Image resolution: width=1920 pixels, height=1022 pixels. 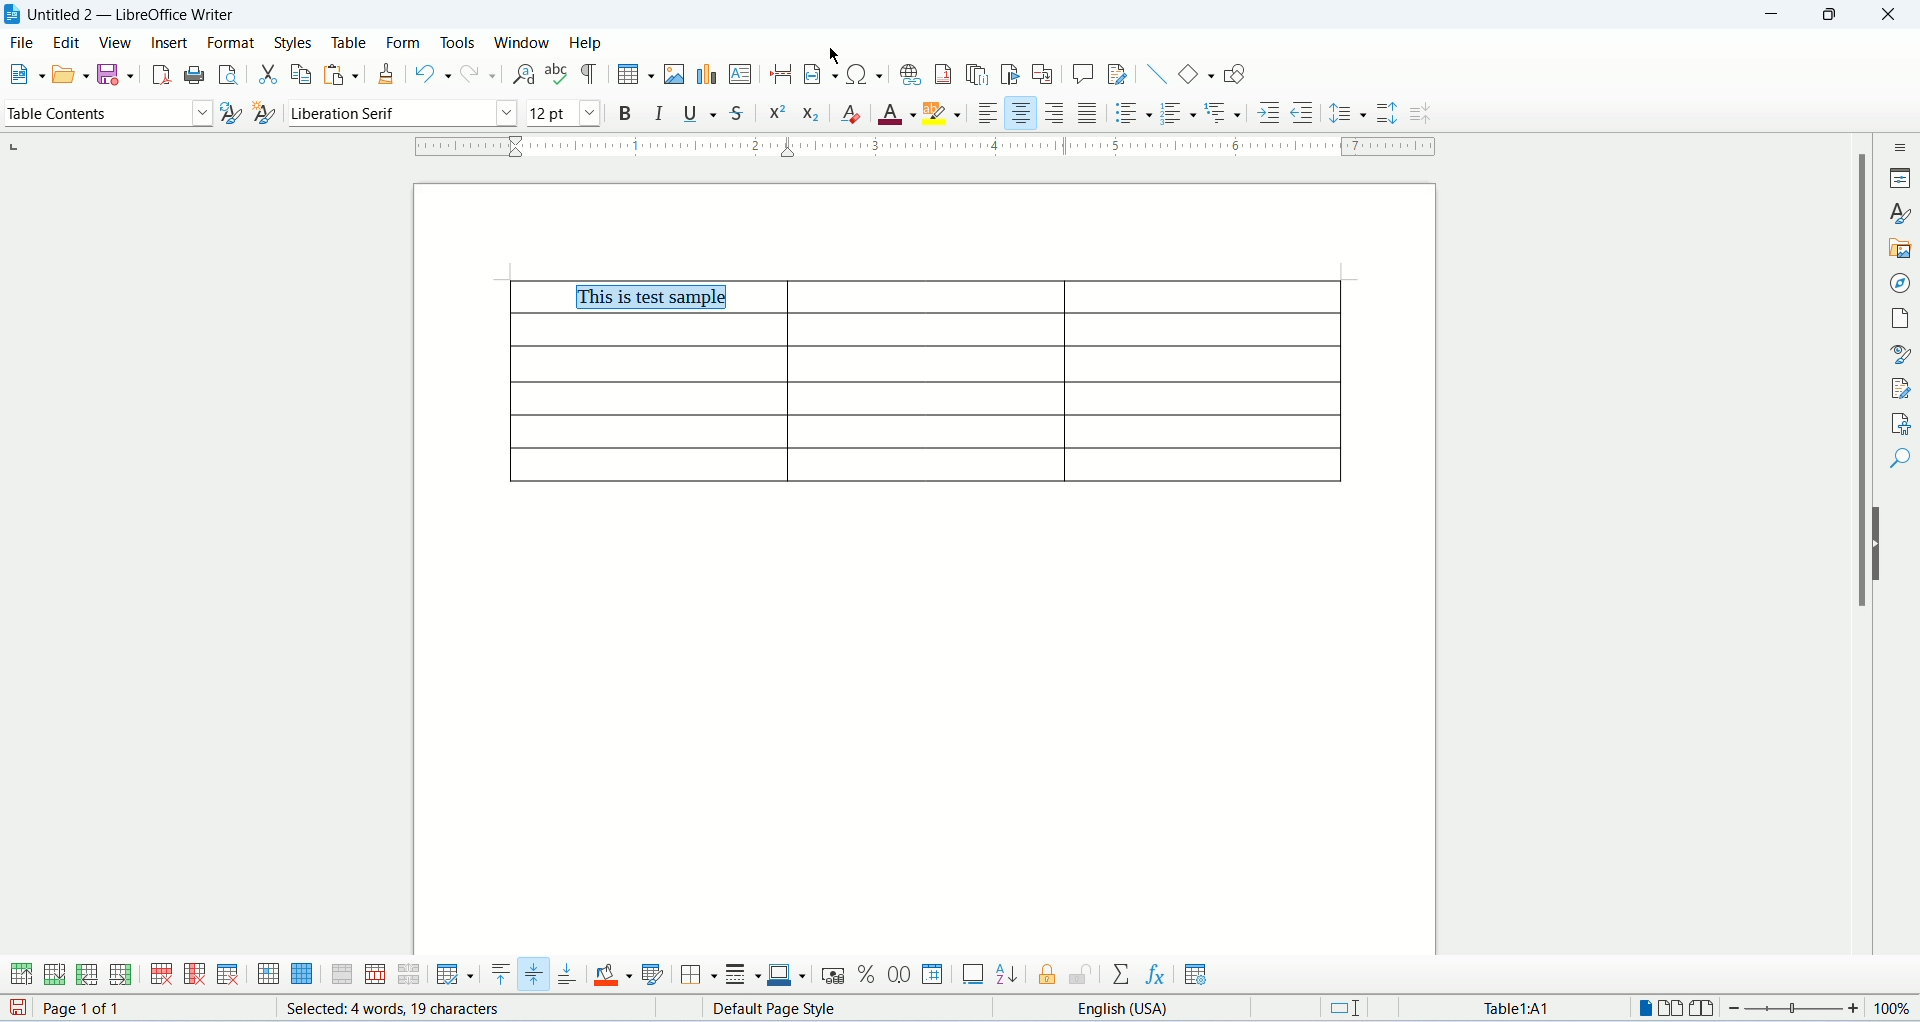 I want to click on ruler, so click(x=925, y=146).